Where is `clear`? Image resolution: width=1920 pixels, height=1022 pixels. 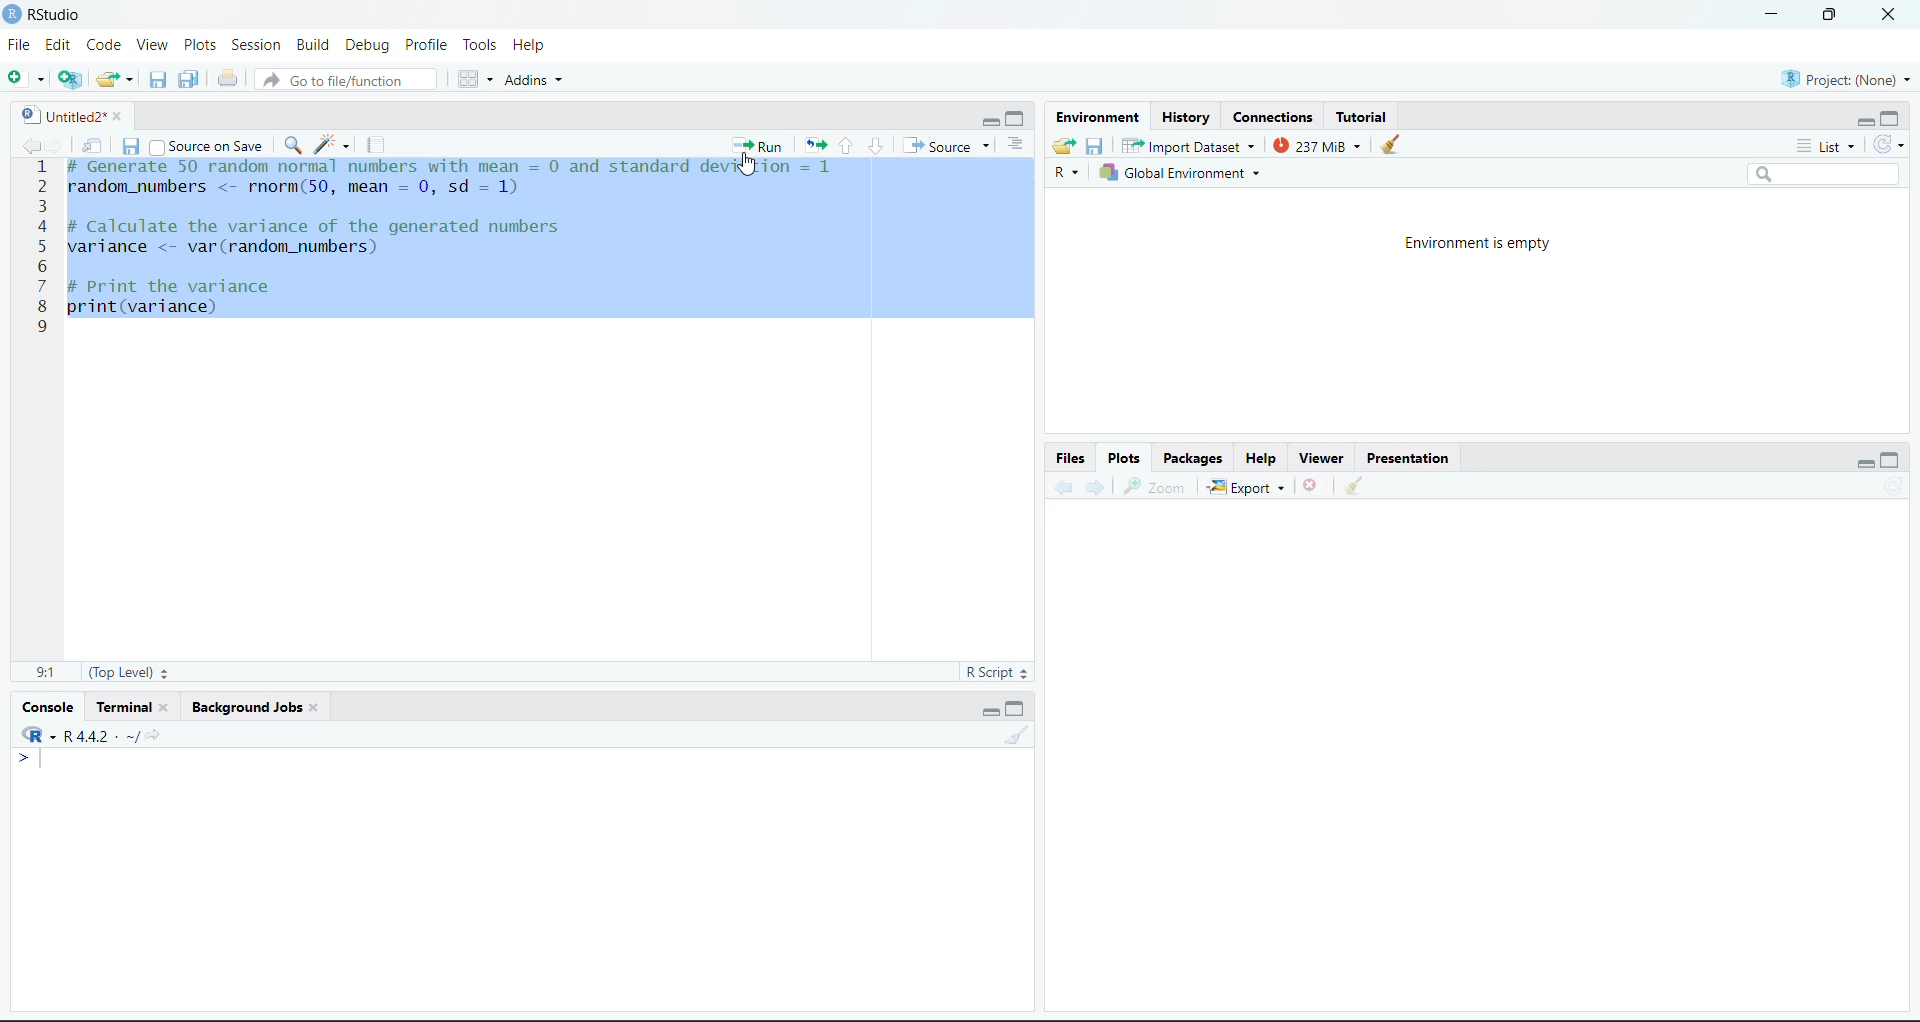 clear is located at coordinates (1016, 735).